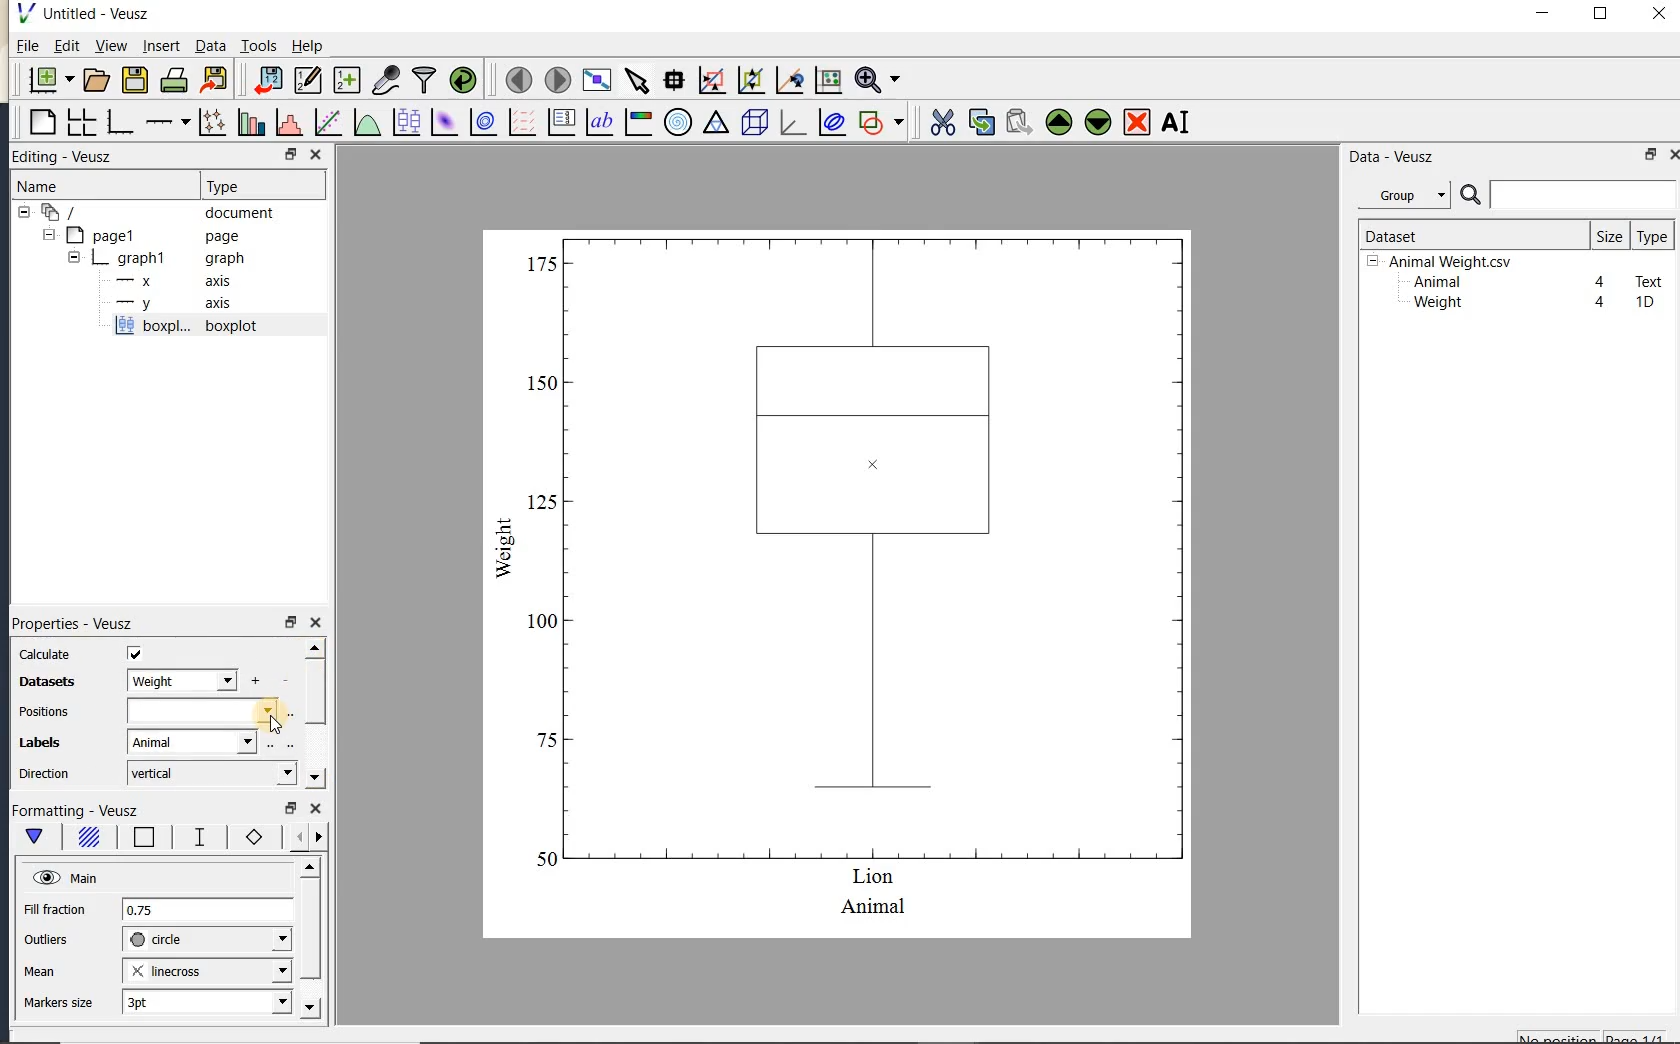 The height and width of the screenshot is (1044, 1680). Describe the element at coordinates (209, 328) in the screenshot. I see `boxplot` at that location.